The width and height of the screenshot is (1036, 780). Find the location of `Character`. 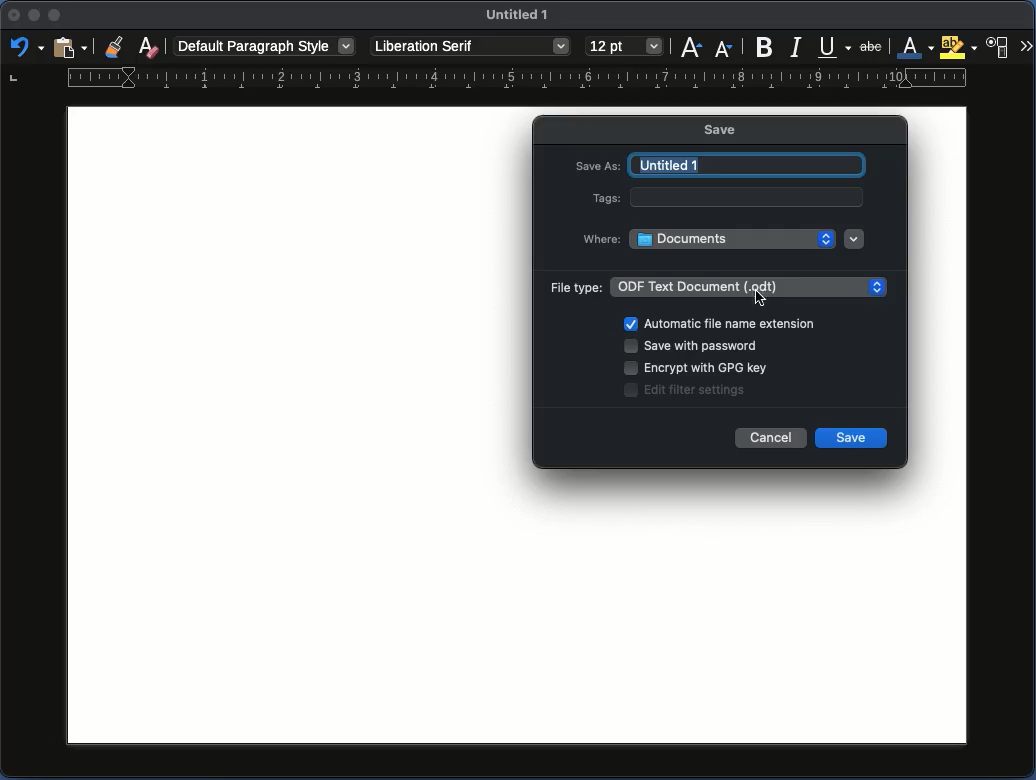

Character is located at coordinates (999, 47).